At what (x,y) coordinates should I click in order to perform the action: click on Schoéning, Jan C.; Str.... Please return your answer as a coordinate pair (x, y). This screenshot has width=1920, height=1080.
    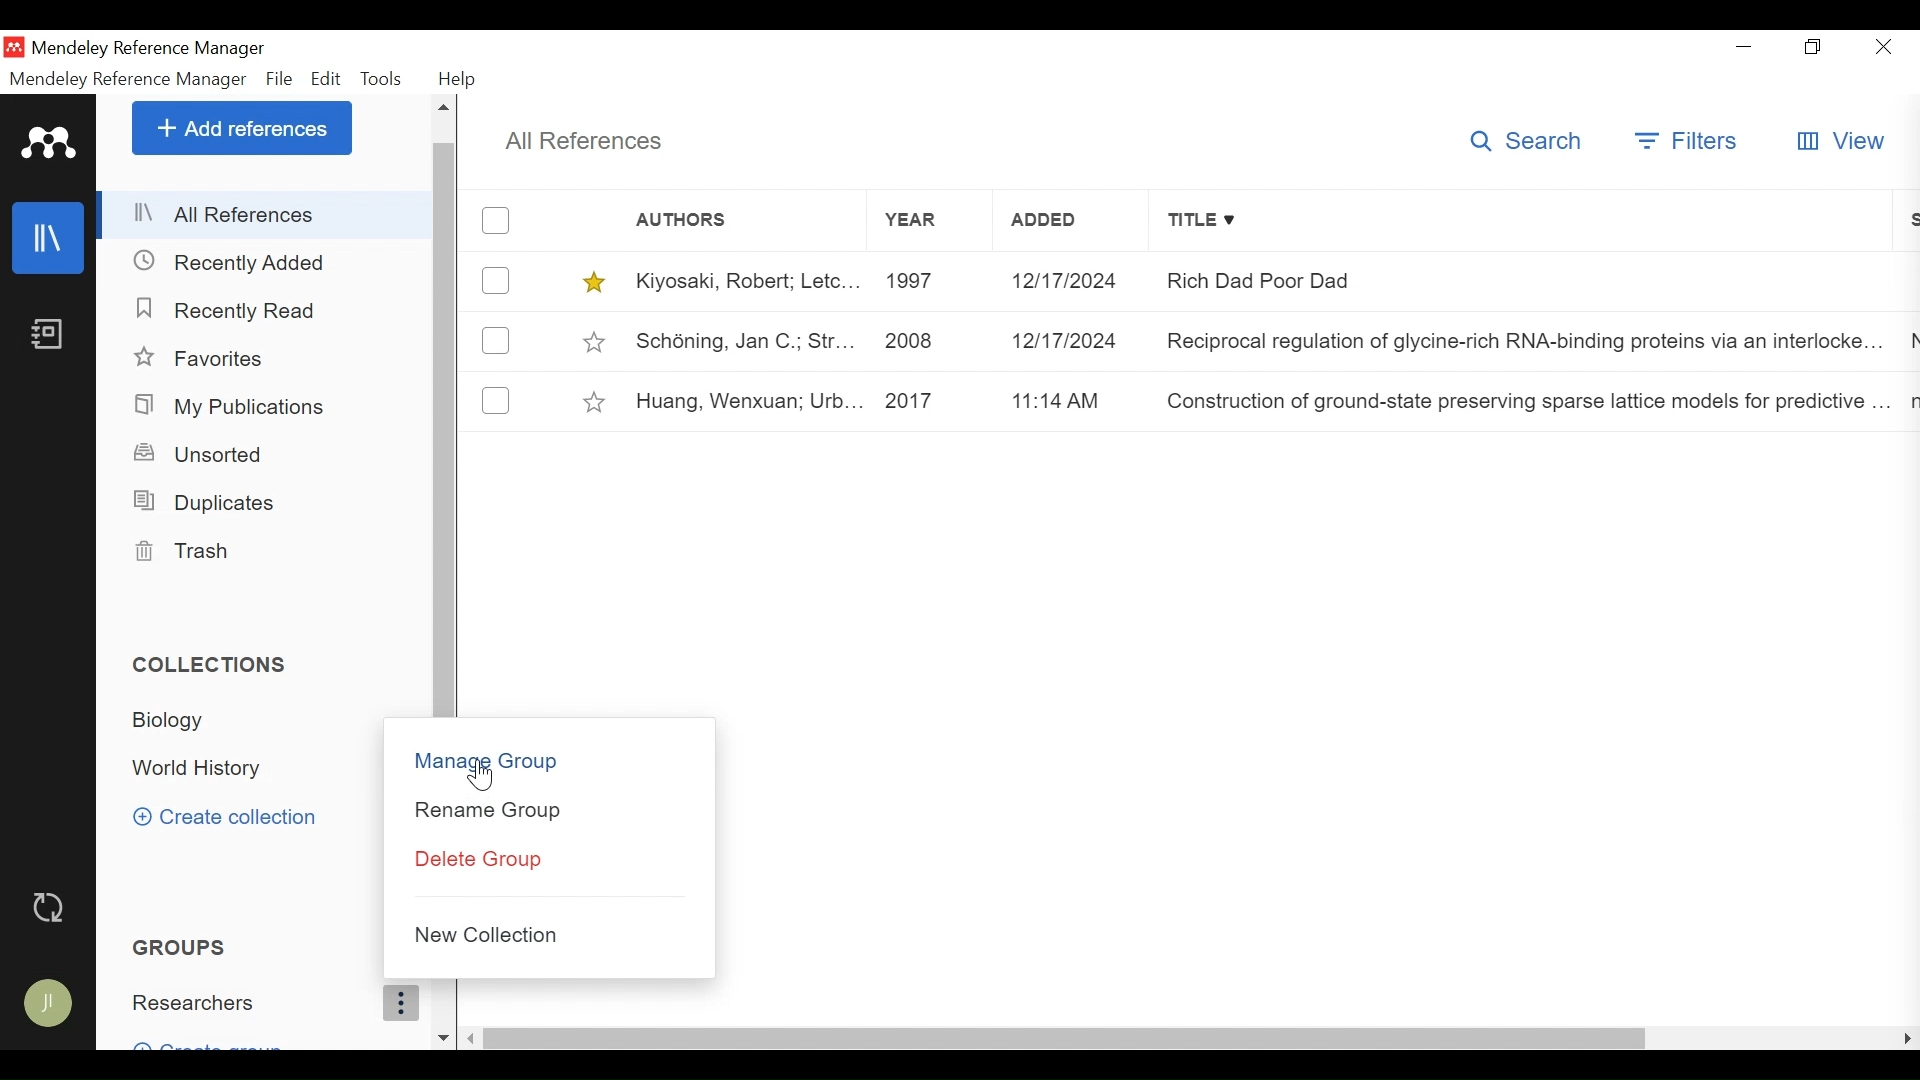
    Looking at the image, I should click on (746, 341).